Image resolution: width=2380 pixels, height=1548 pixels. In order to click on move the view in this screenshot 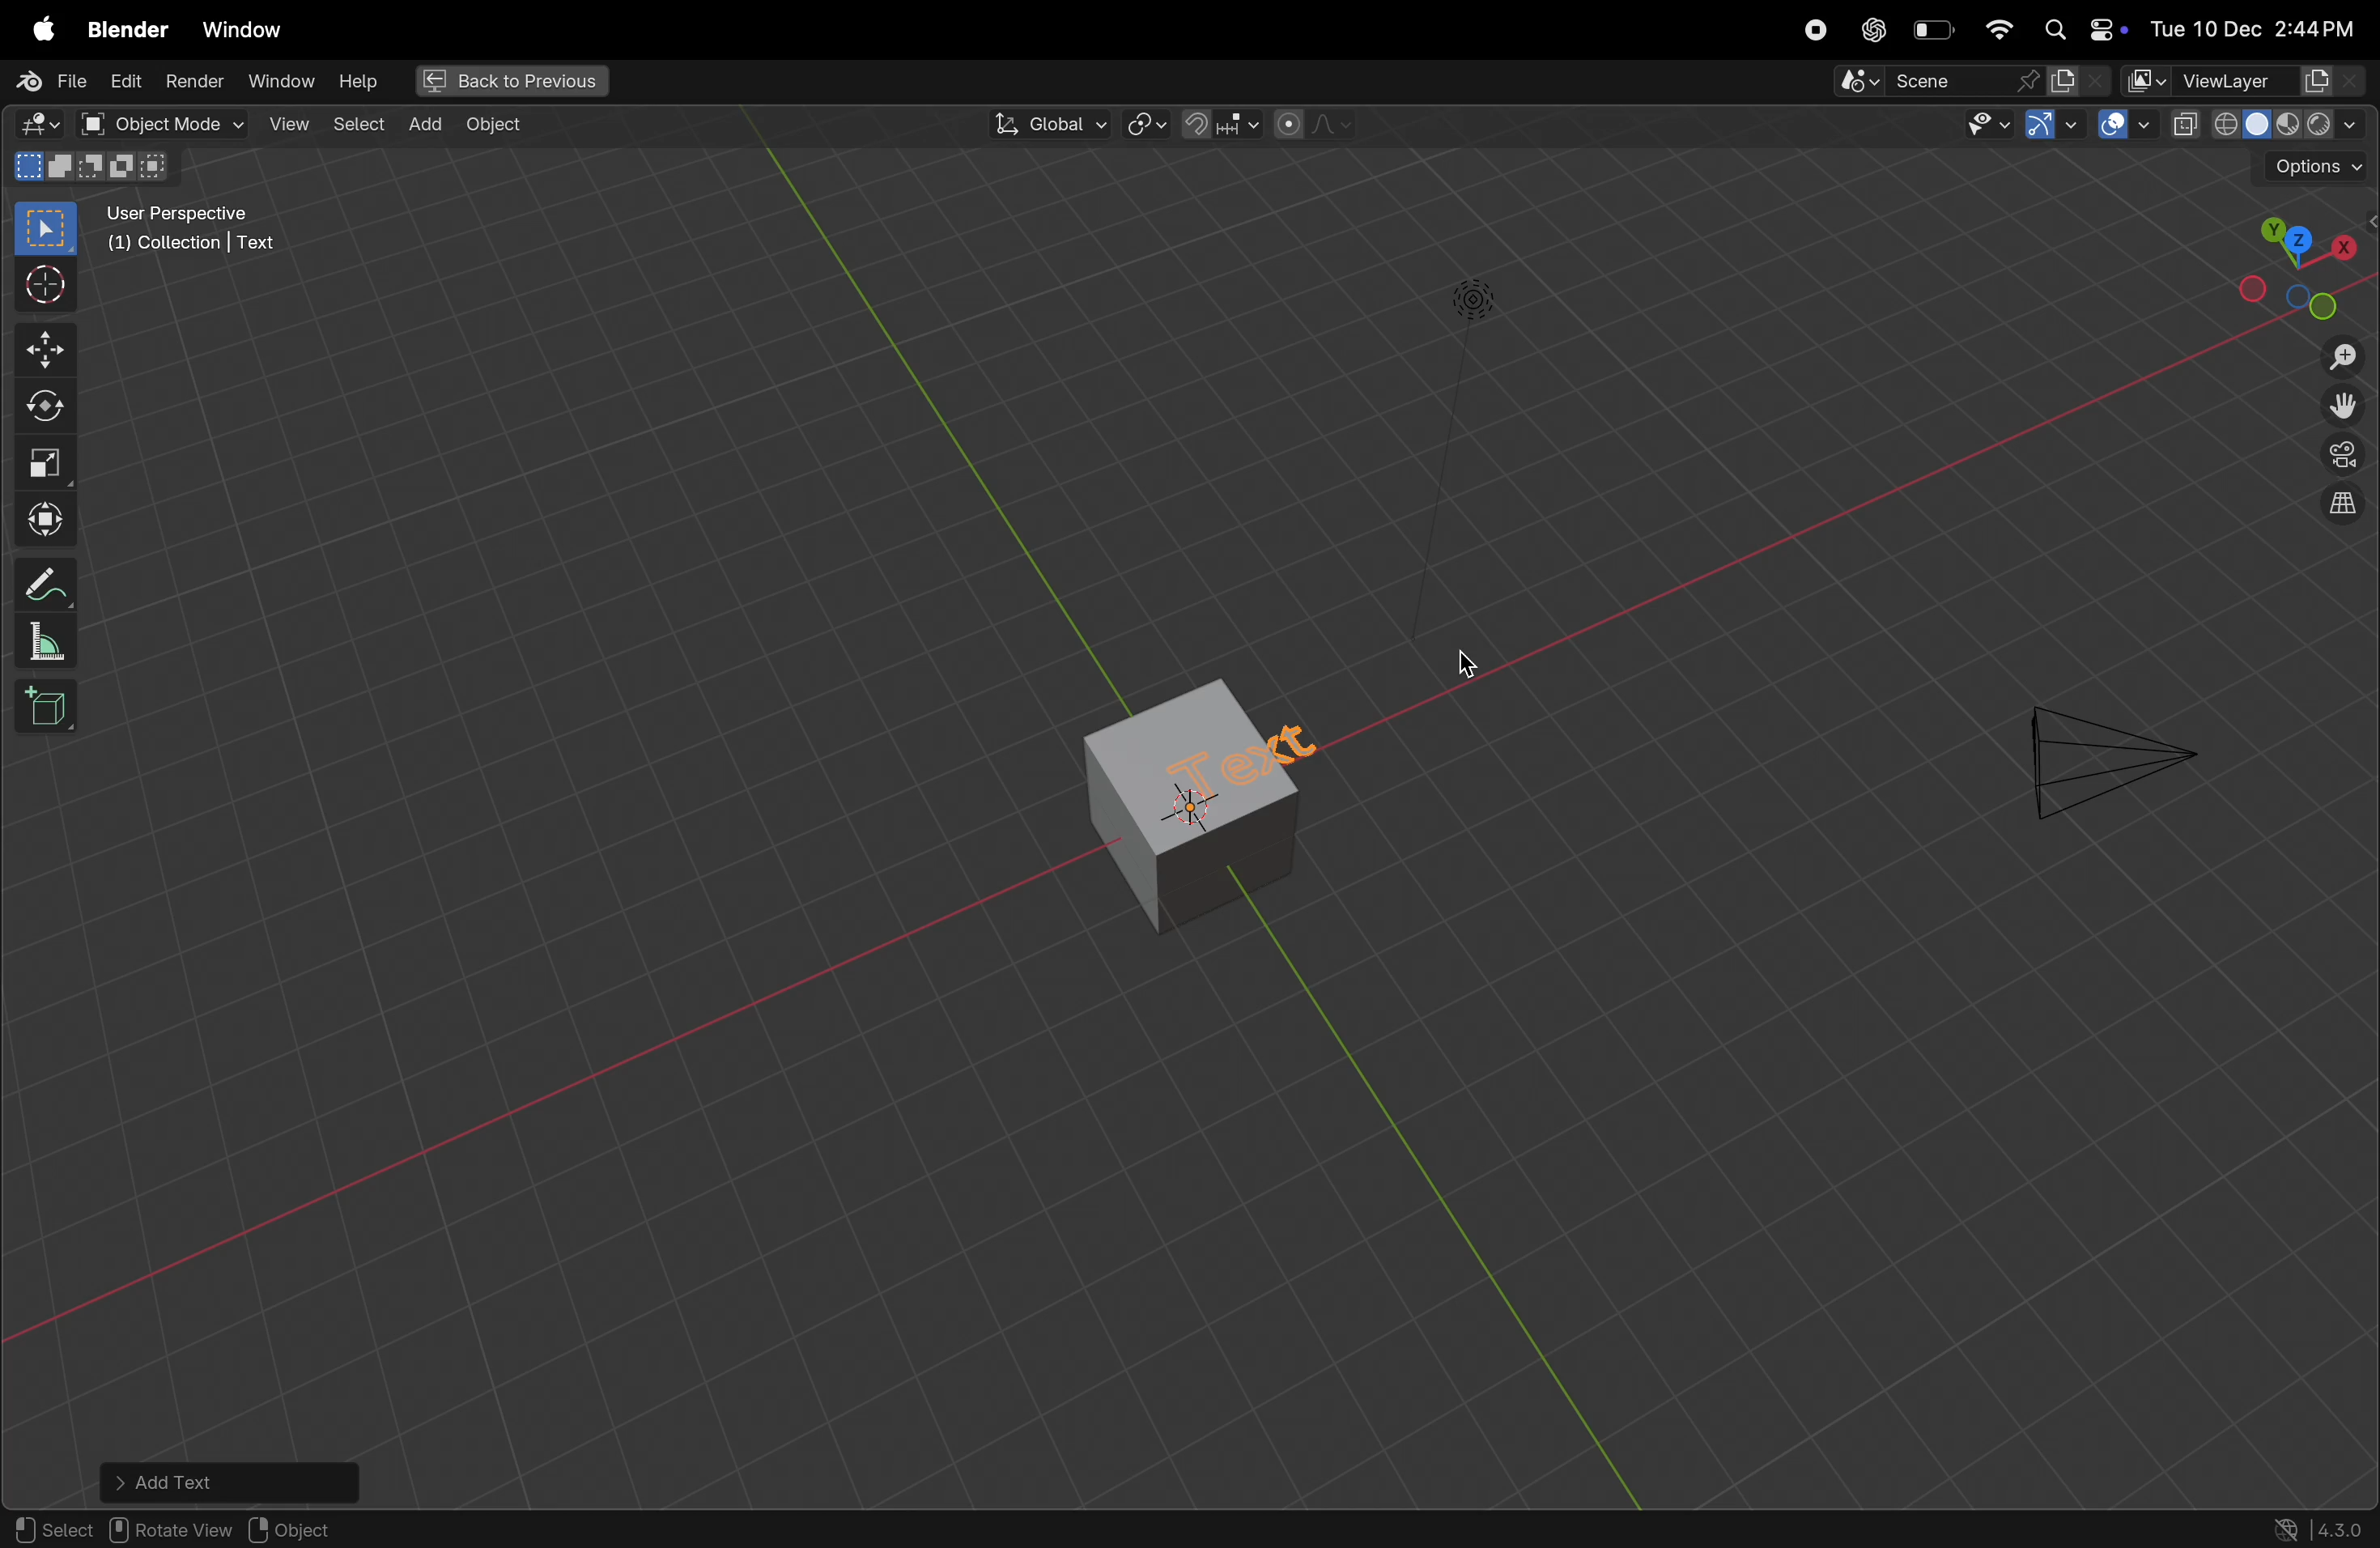, I will do `click(2341, 409)`.